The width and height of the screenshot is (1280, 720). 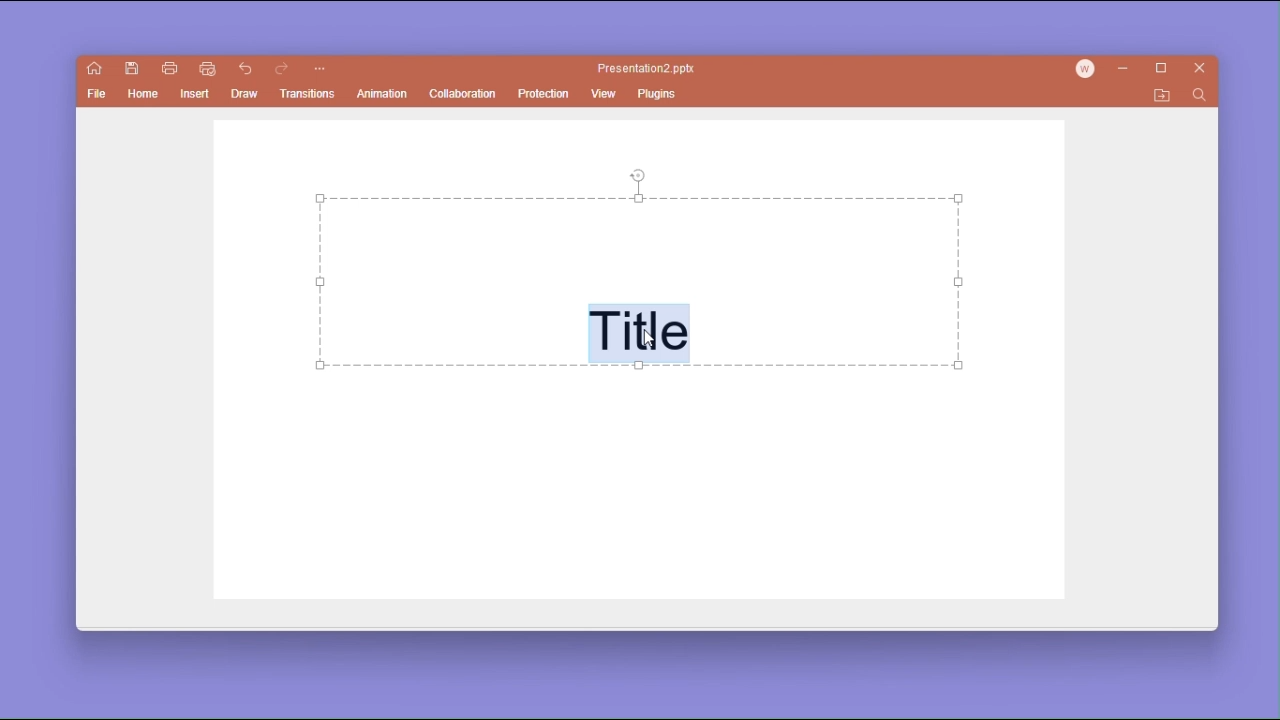 What do you see at coordinates (194, 96) in the screenshot?
I see `insert` at bounding box center [194, 96].